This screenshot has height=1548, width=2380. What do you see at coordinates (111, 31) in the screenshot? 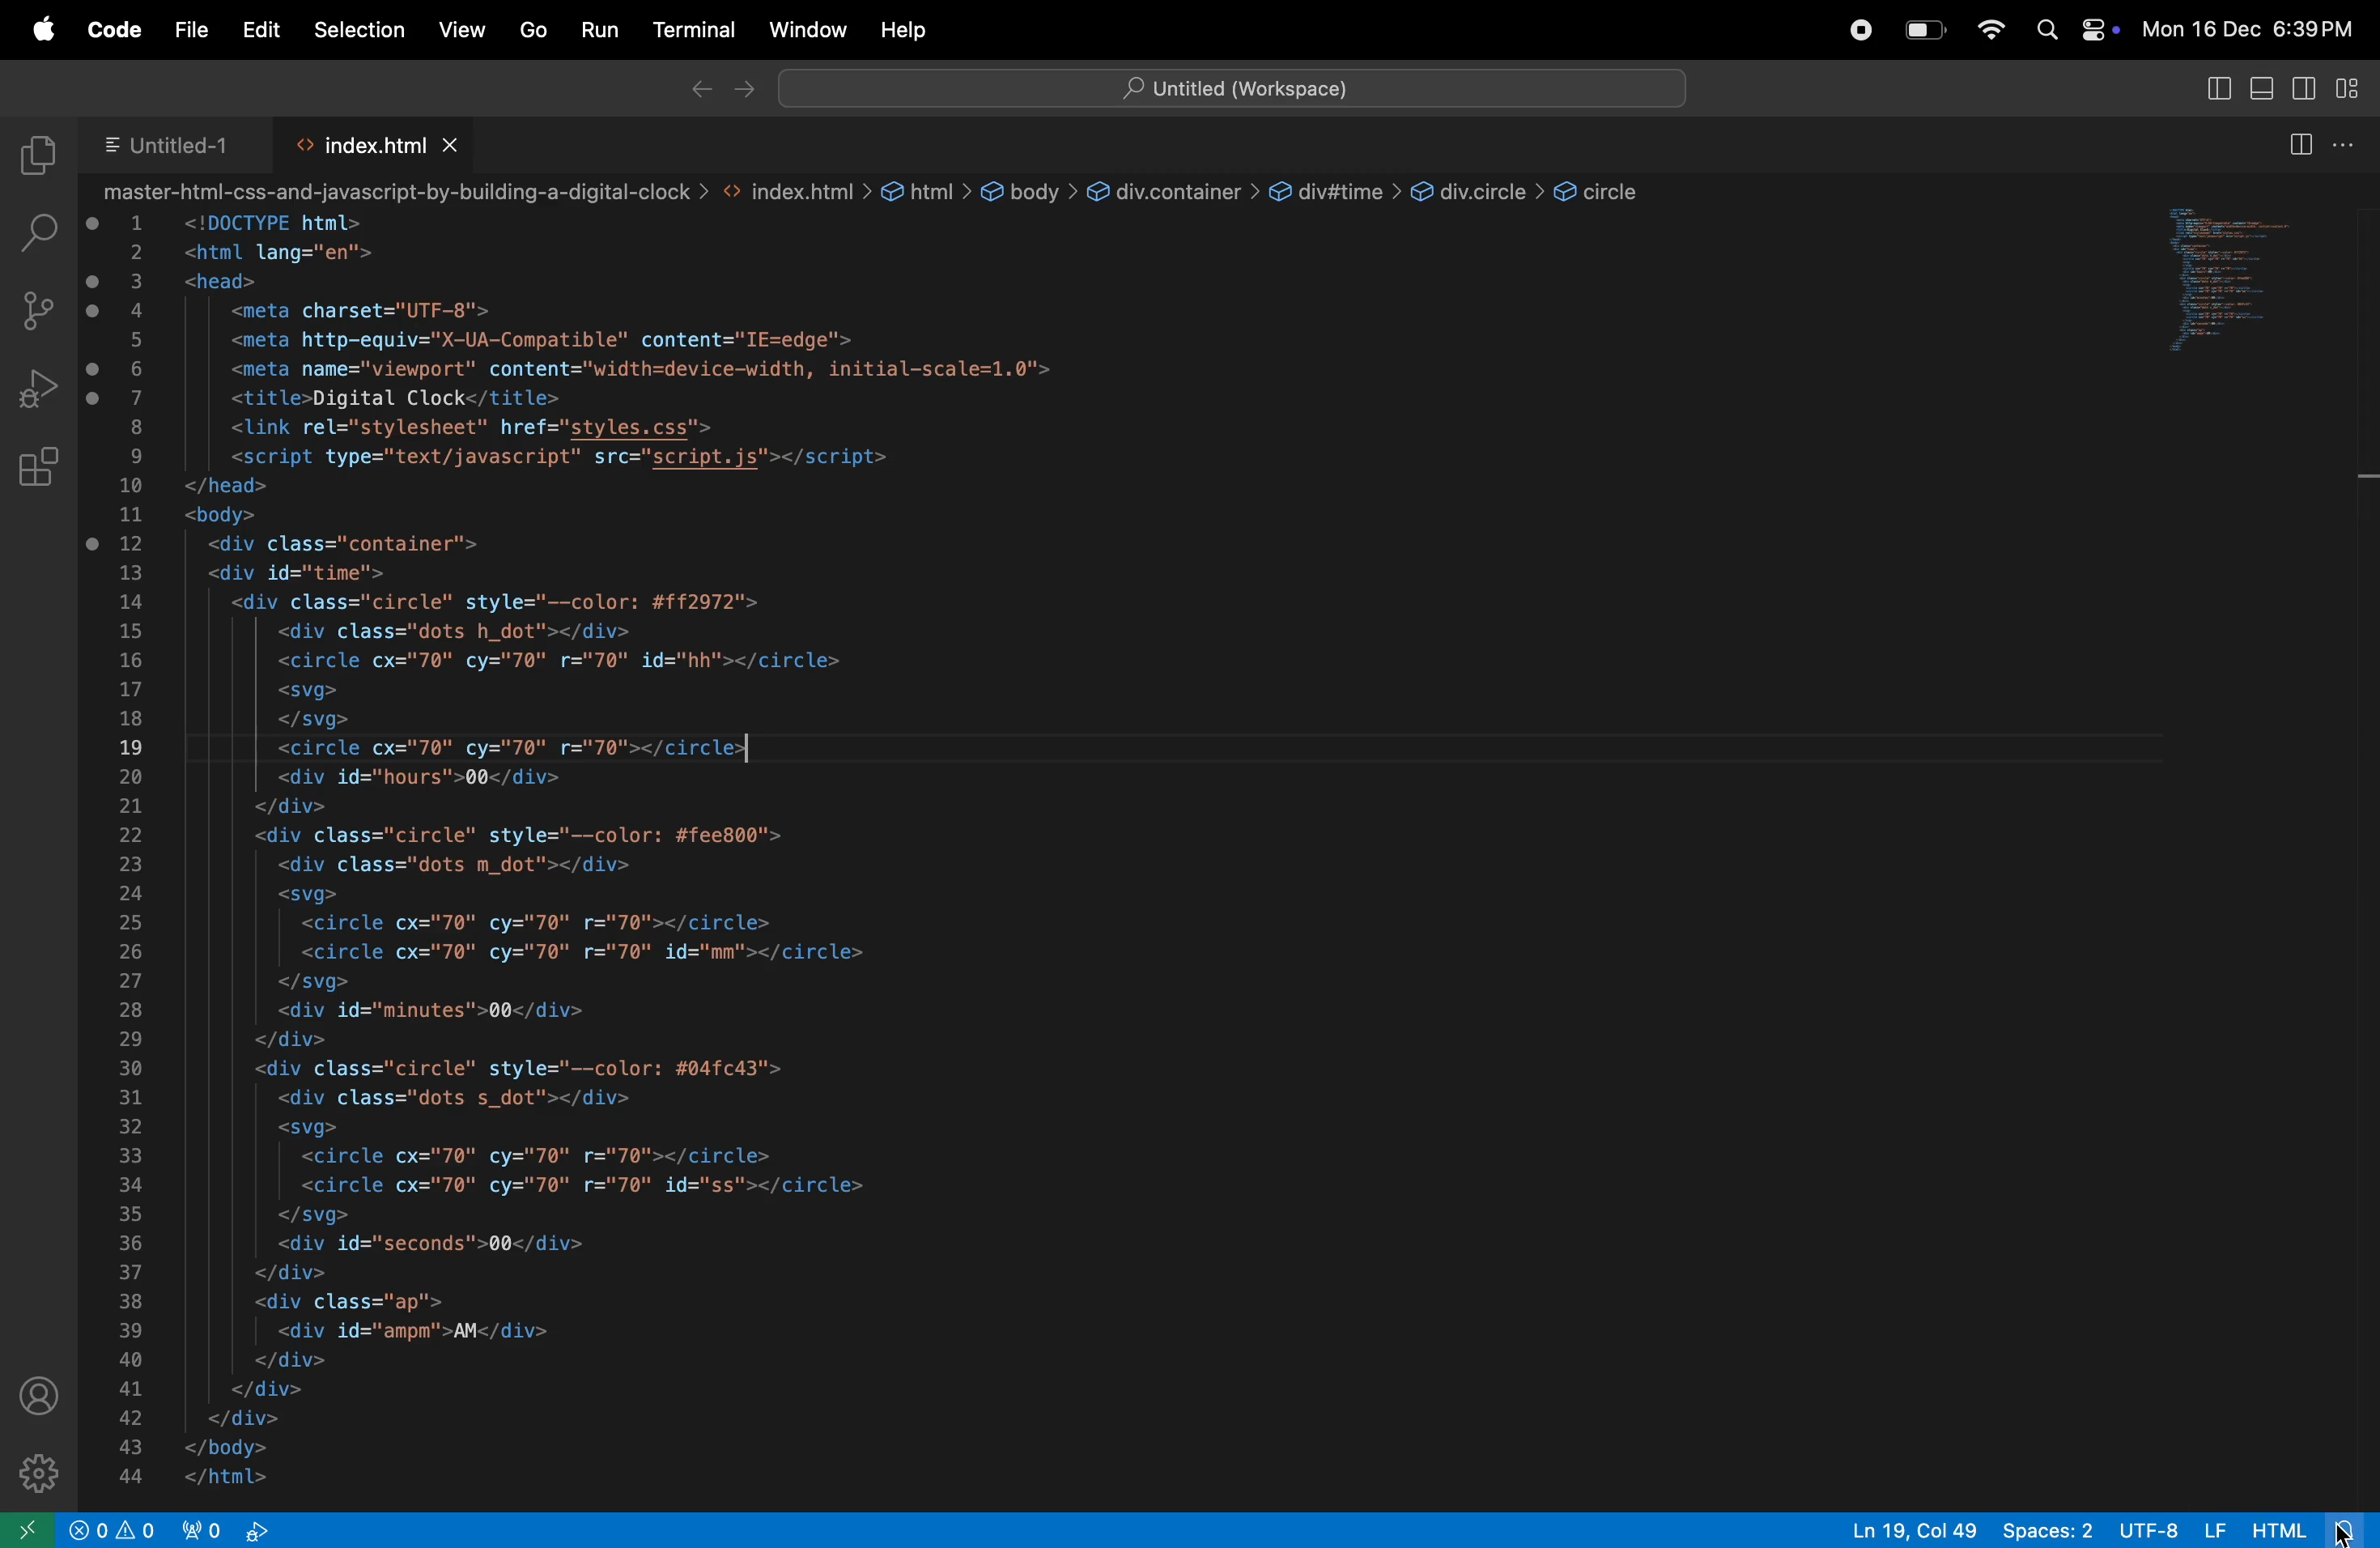
I see `code` at bounding box center [111, 31].